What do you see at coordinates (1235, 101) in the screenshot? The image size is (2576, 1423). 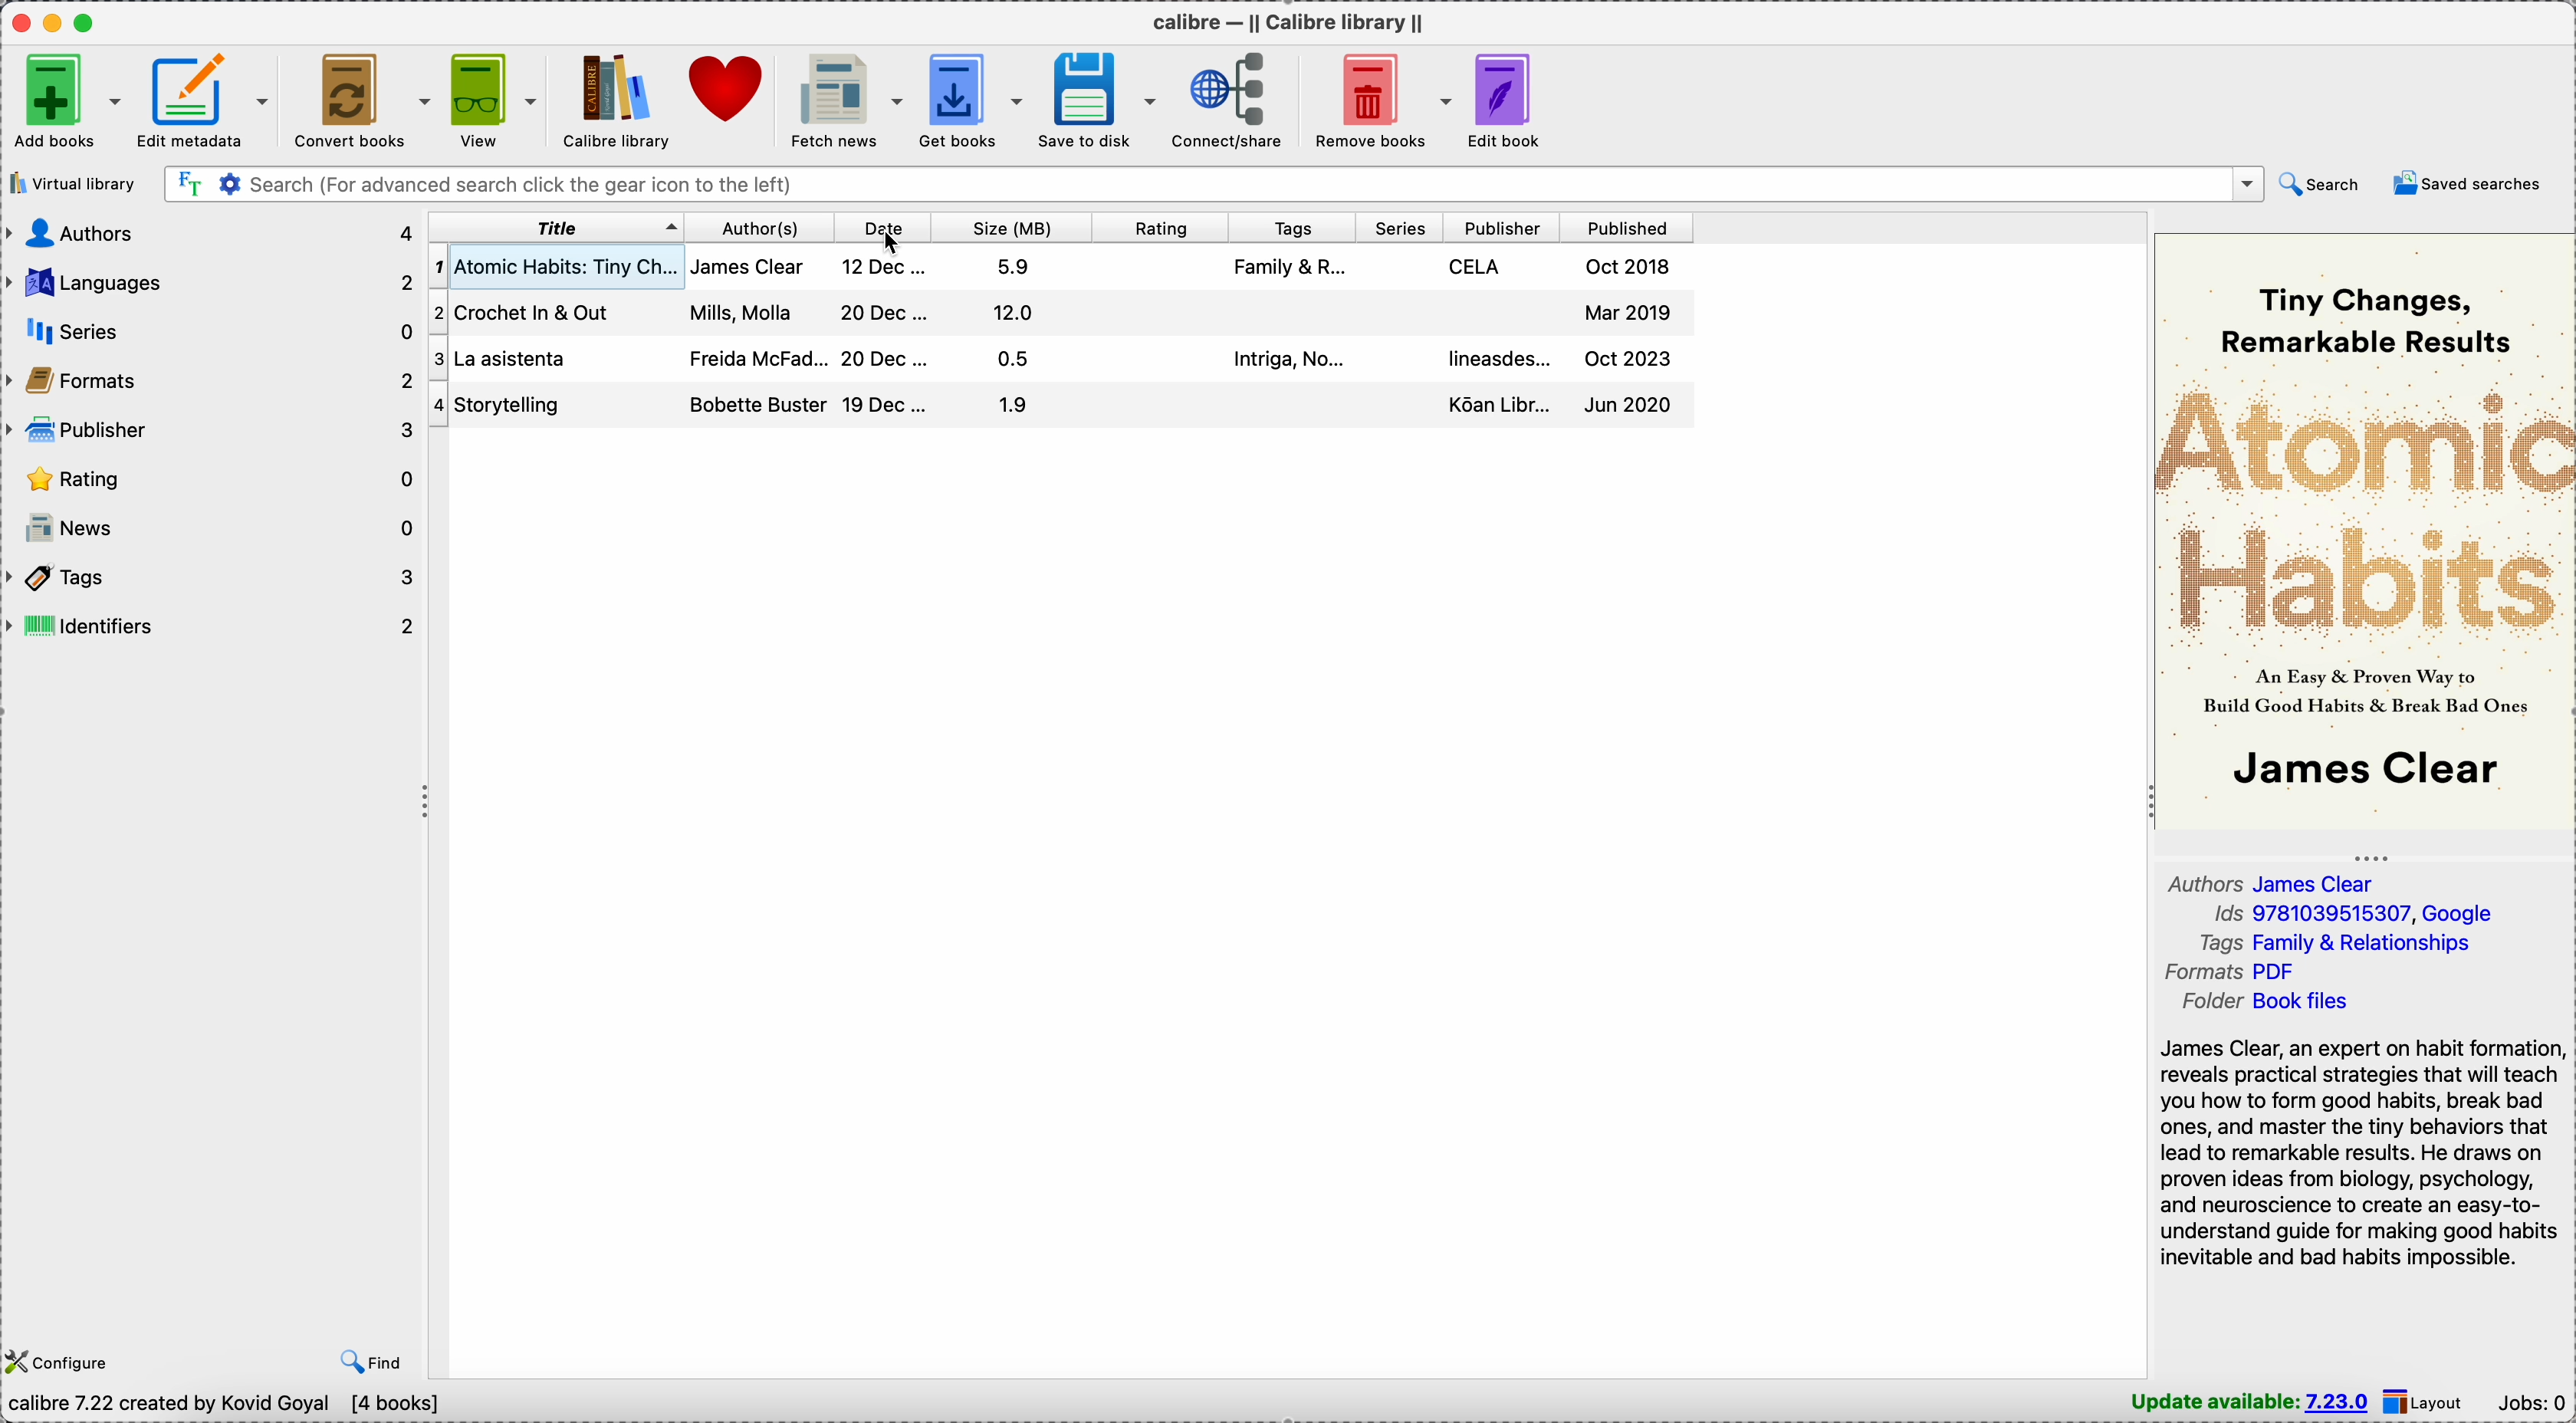 I see `connect/share` at bounding box center [1235, 101].